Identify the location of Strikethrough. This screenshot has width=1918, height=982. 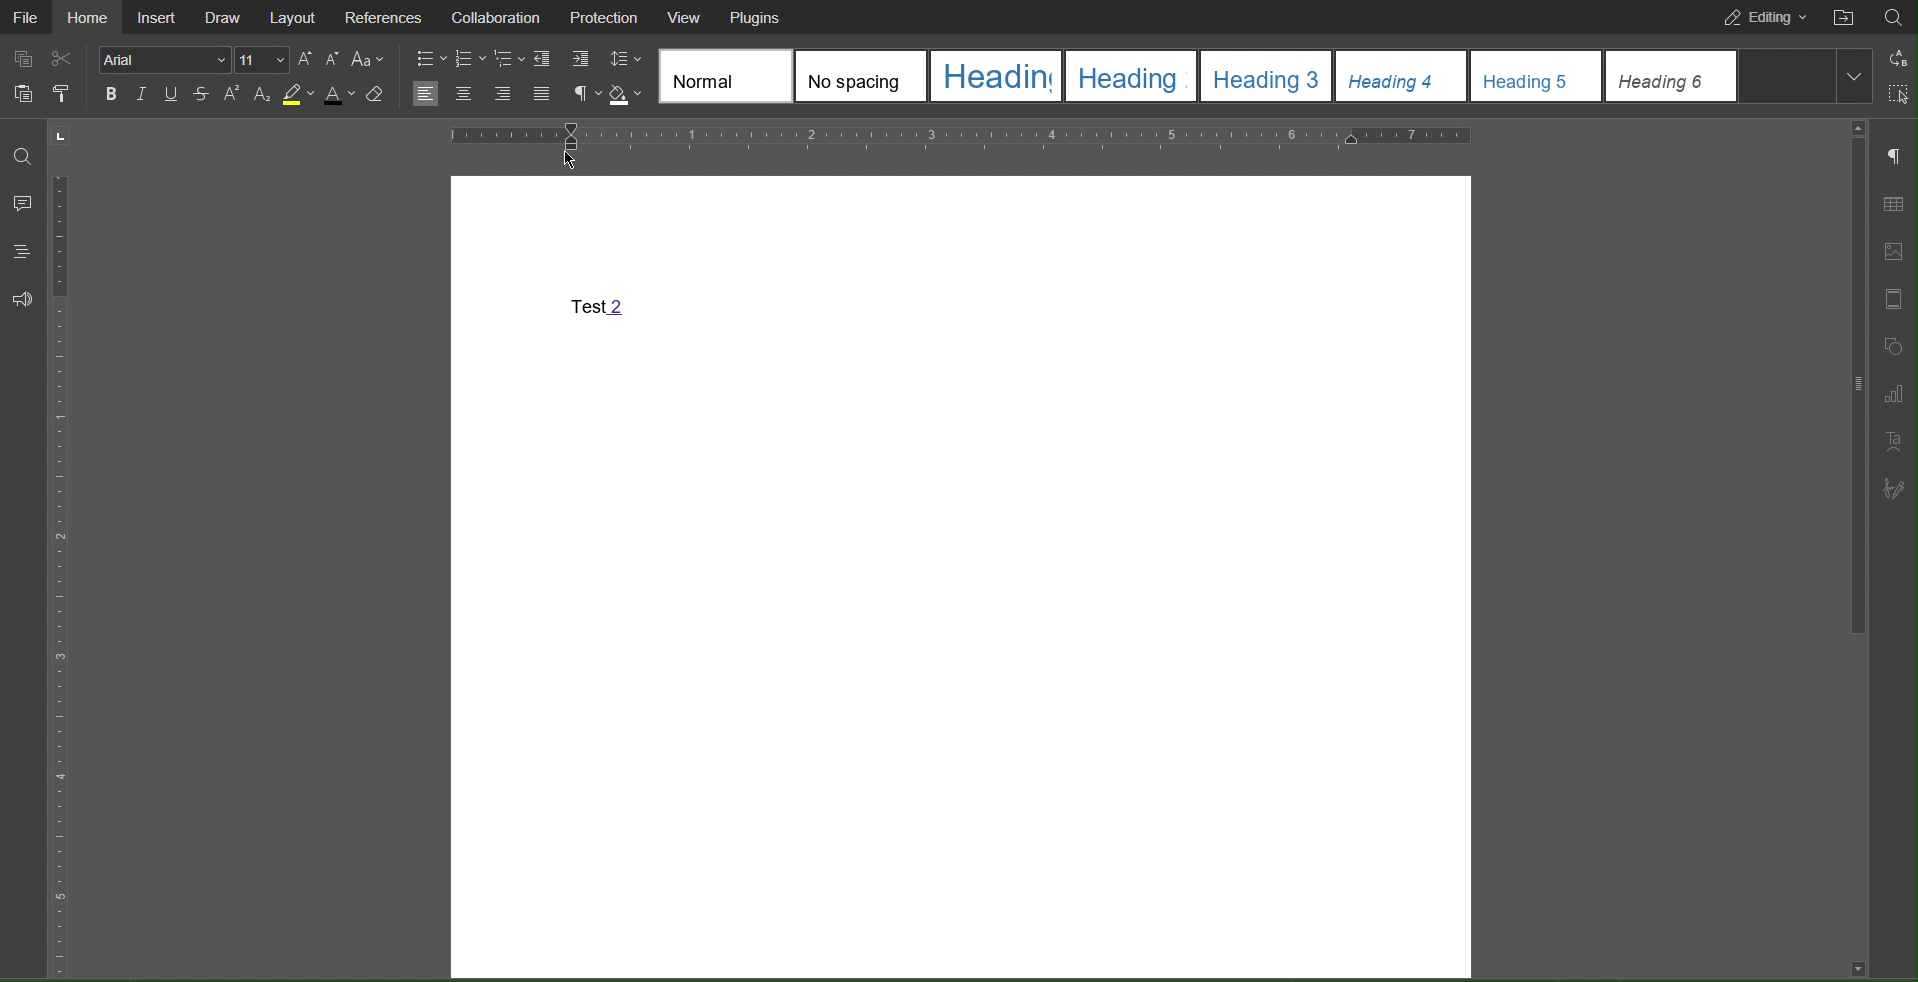
(200, 92).